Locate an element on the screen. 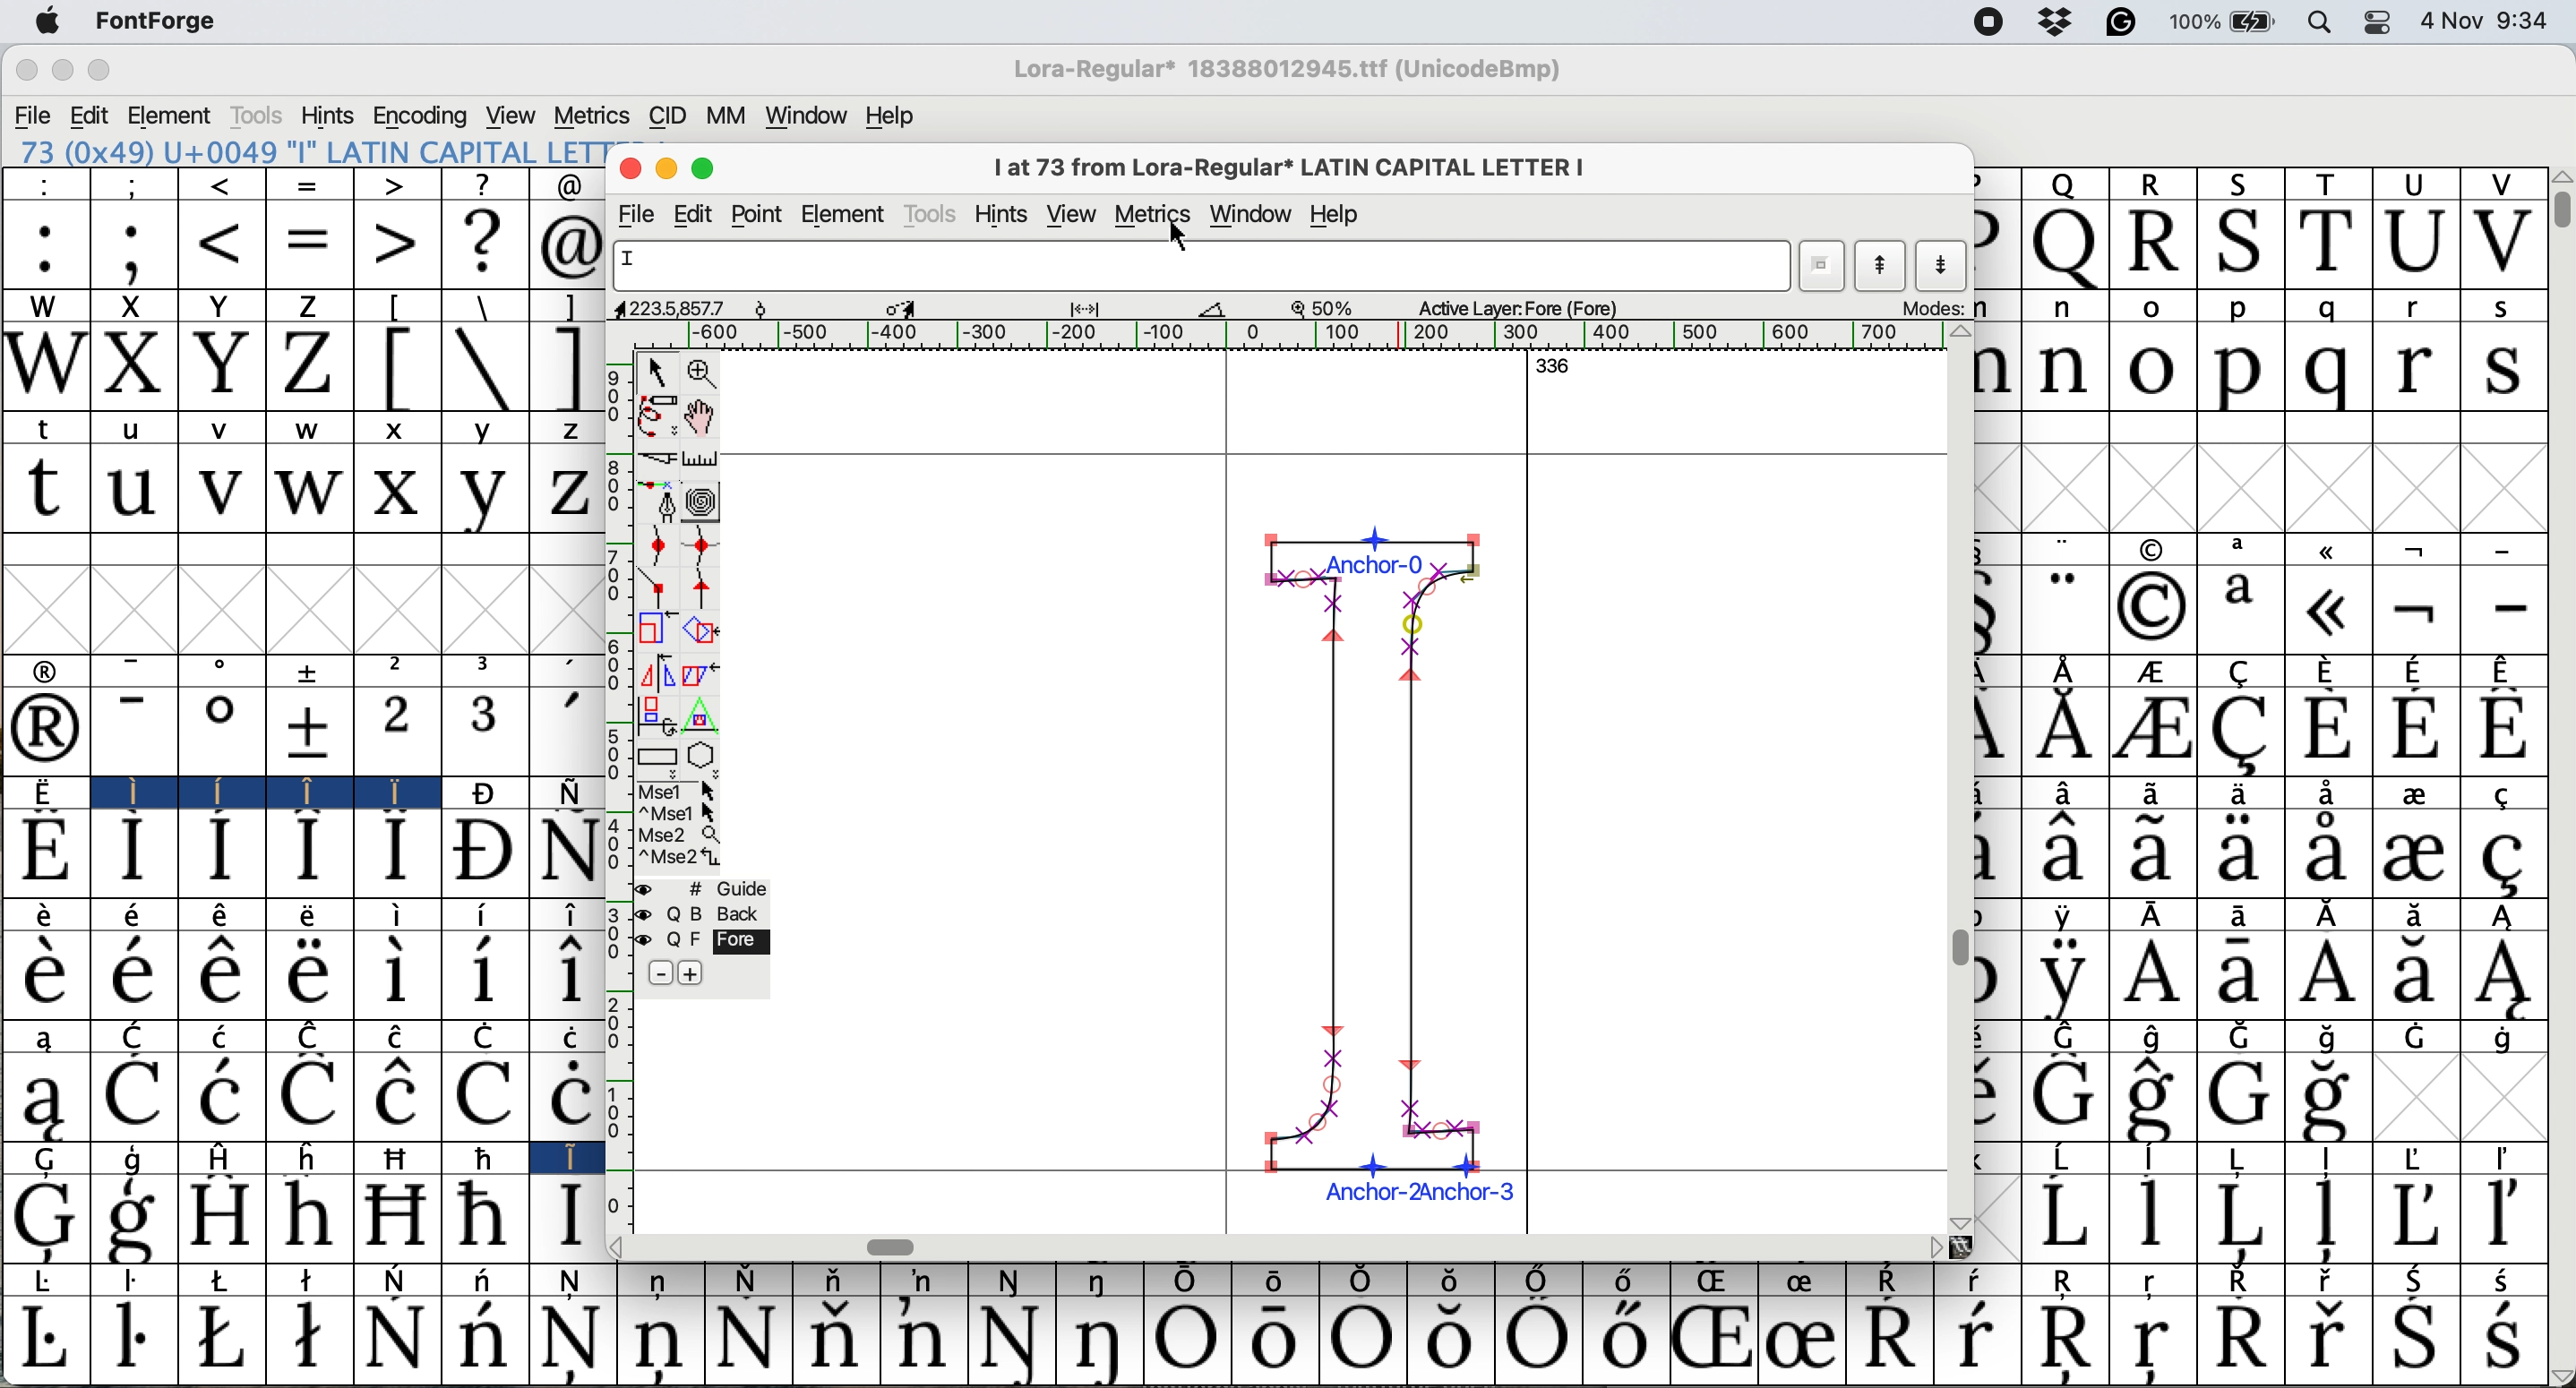 Image resolution: width=2576 pixels, height=1388 pixels. font forge is located at coordinates (167, 20).